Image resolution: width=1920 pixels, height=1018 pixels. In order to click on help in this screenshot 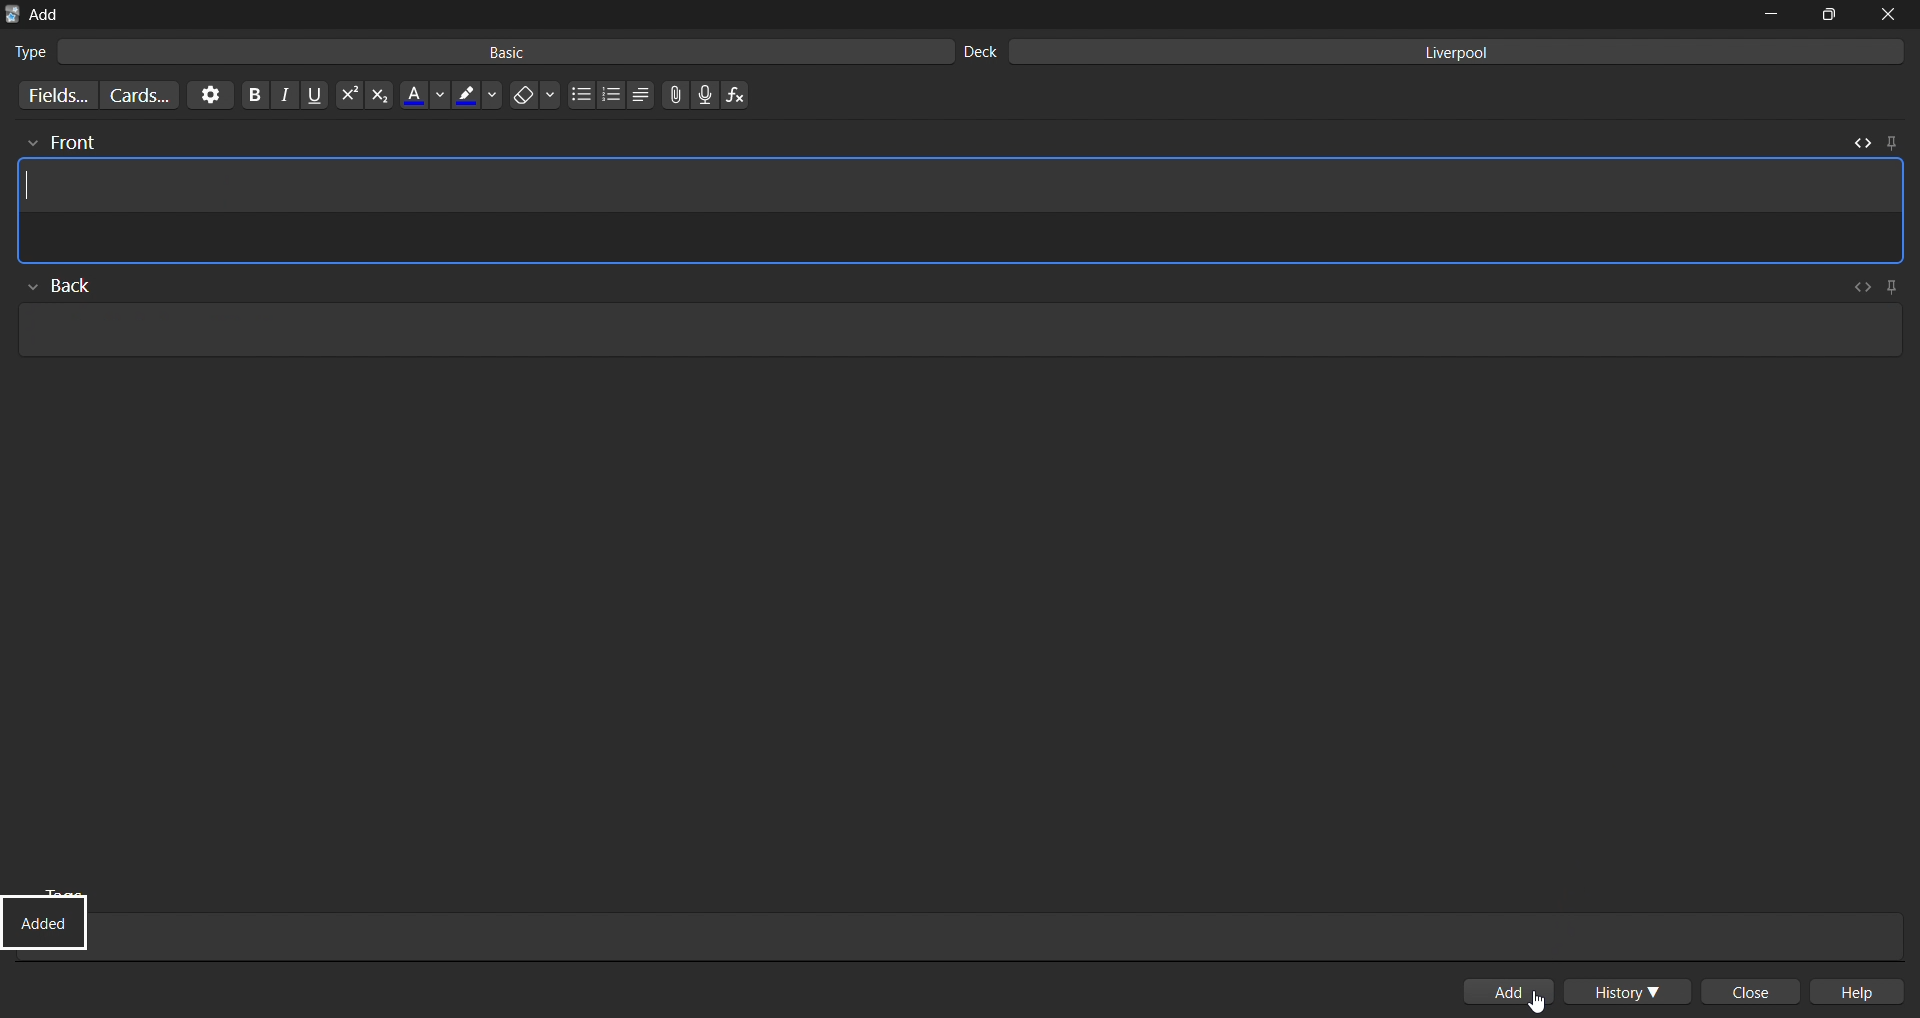, I will do `click(1865, 993)`.